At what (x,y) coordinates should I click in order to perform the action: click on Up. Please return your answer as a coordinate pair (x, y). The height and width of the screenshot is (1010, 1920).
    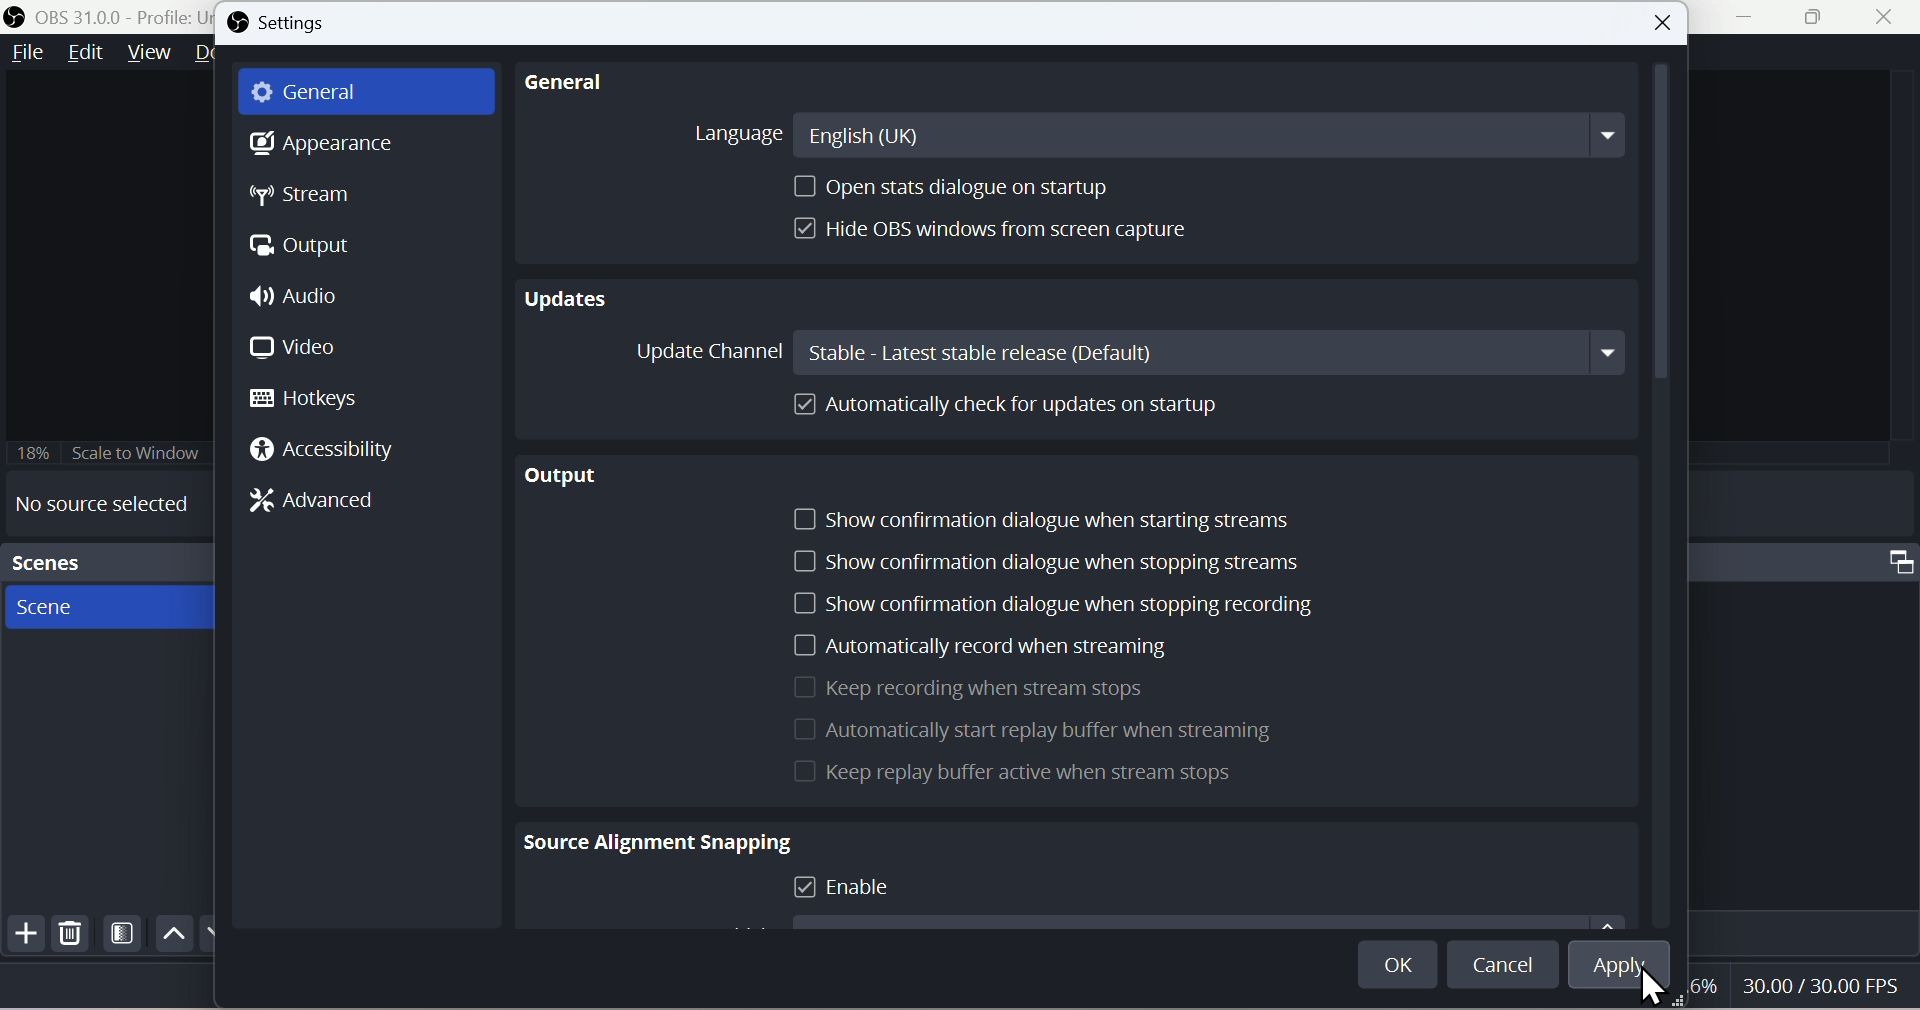
    Looking at the image, I should click on (175, 937).